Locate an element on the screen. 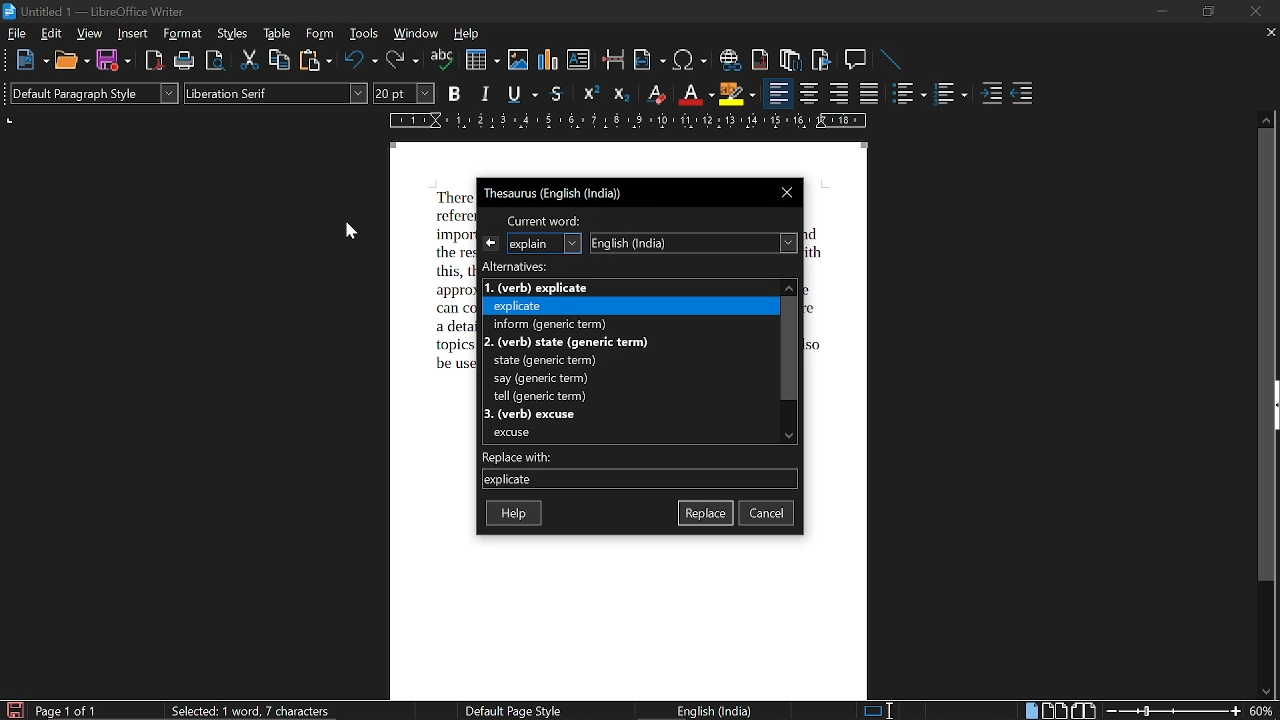  move down is located at coordinates (1266, 693).